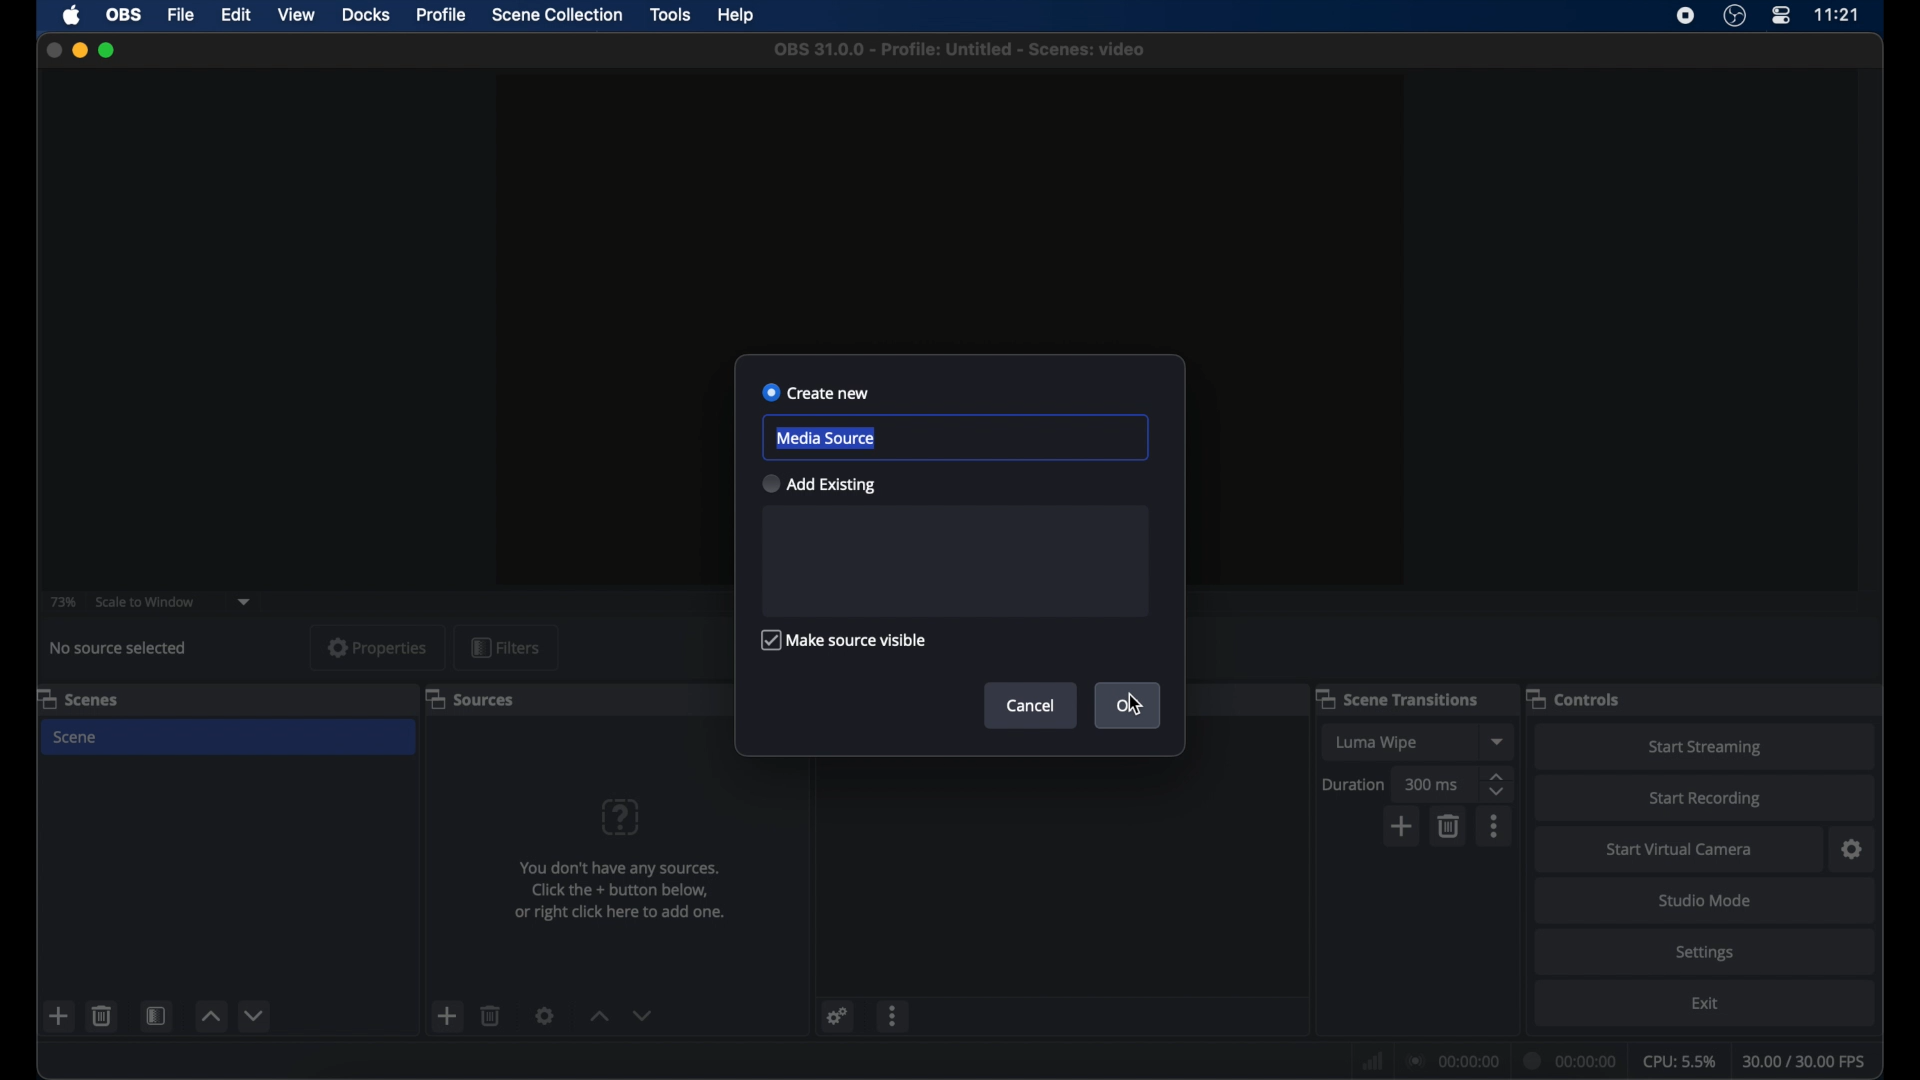  What do you see at coordinates (738, 15) in the screenshot?
I see `help` at bounding box center [738, 15].